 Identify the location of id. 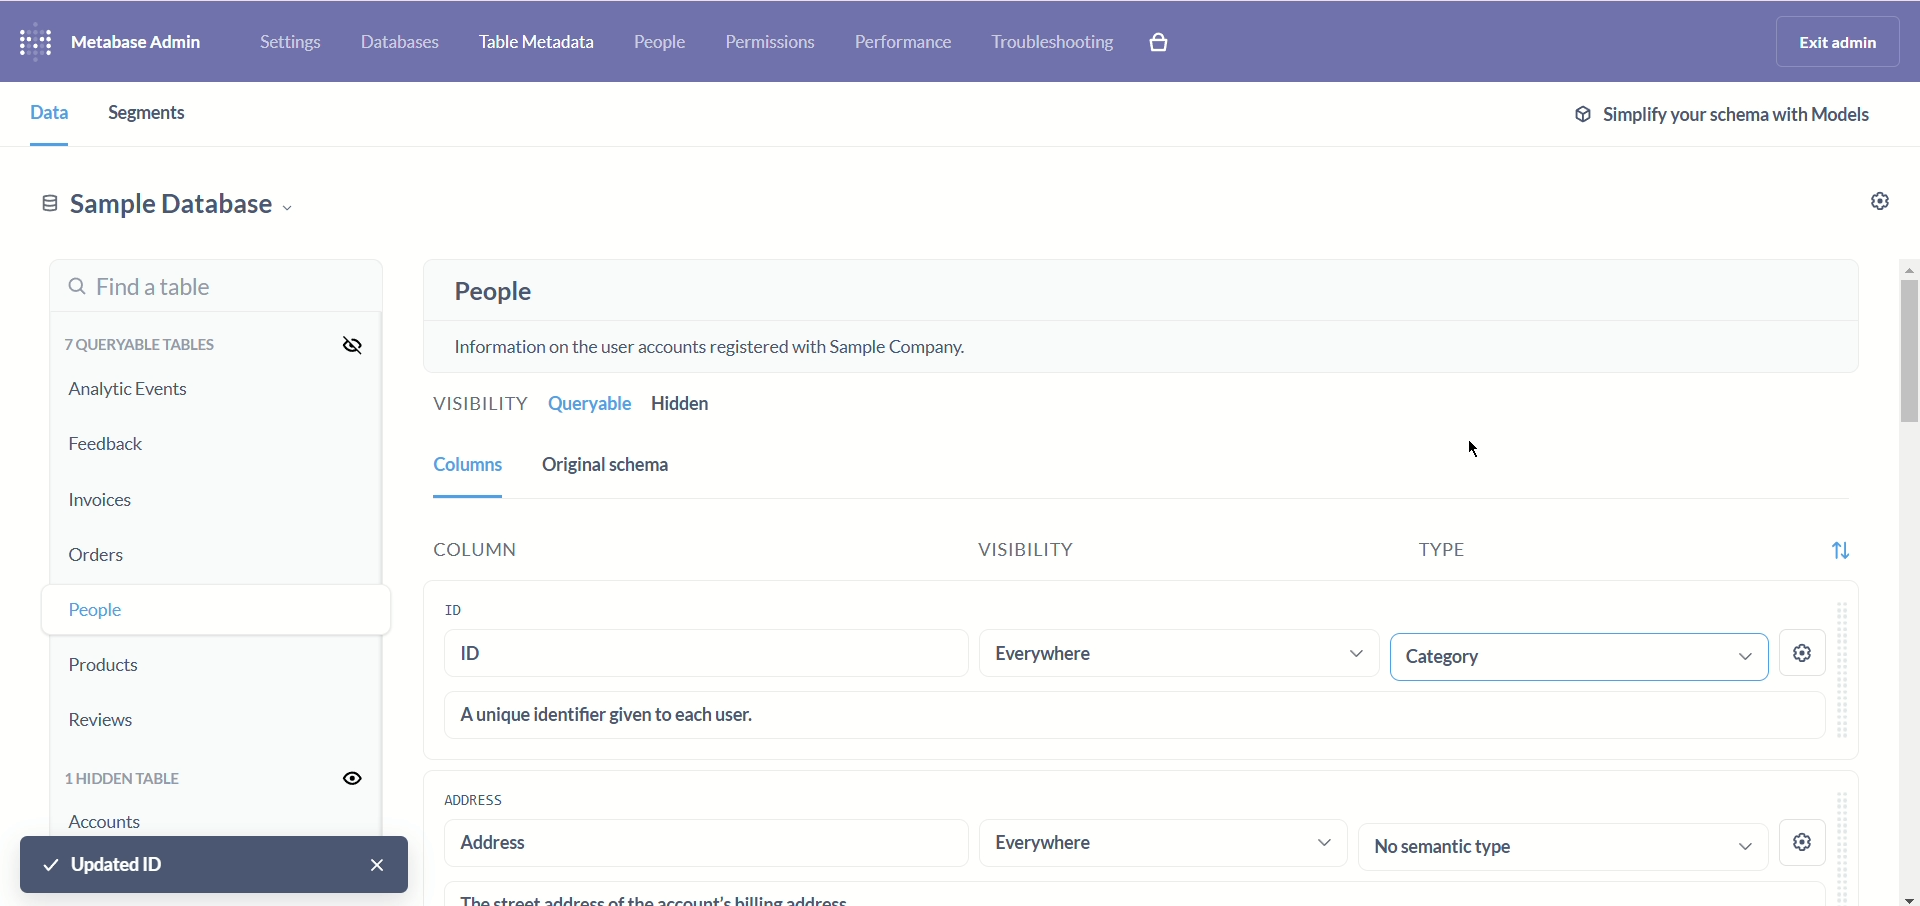
(709, 657).